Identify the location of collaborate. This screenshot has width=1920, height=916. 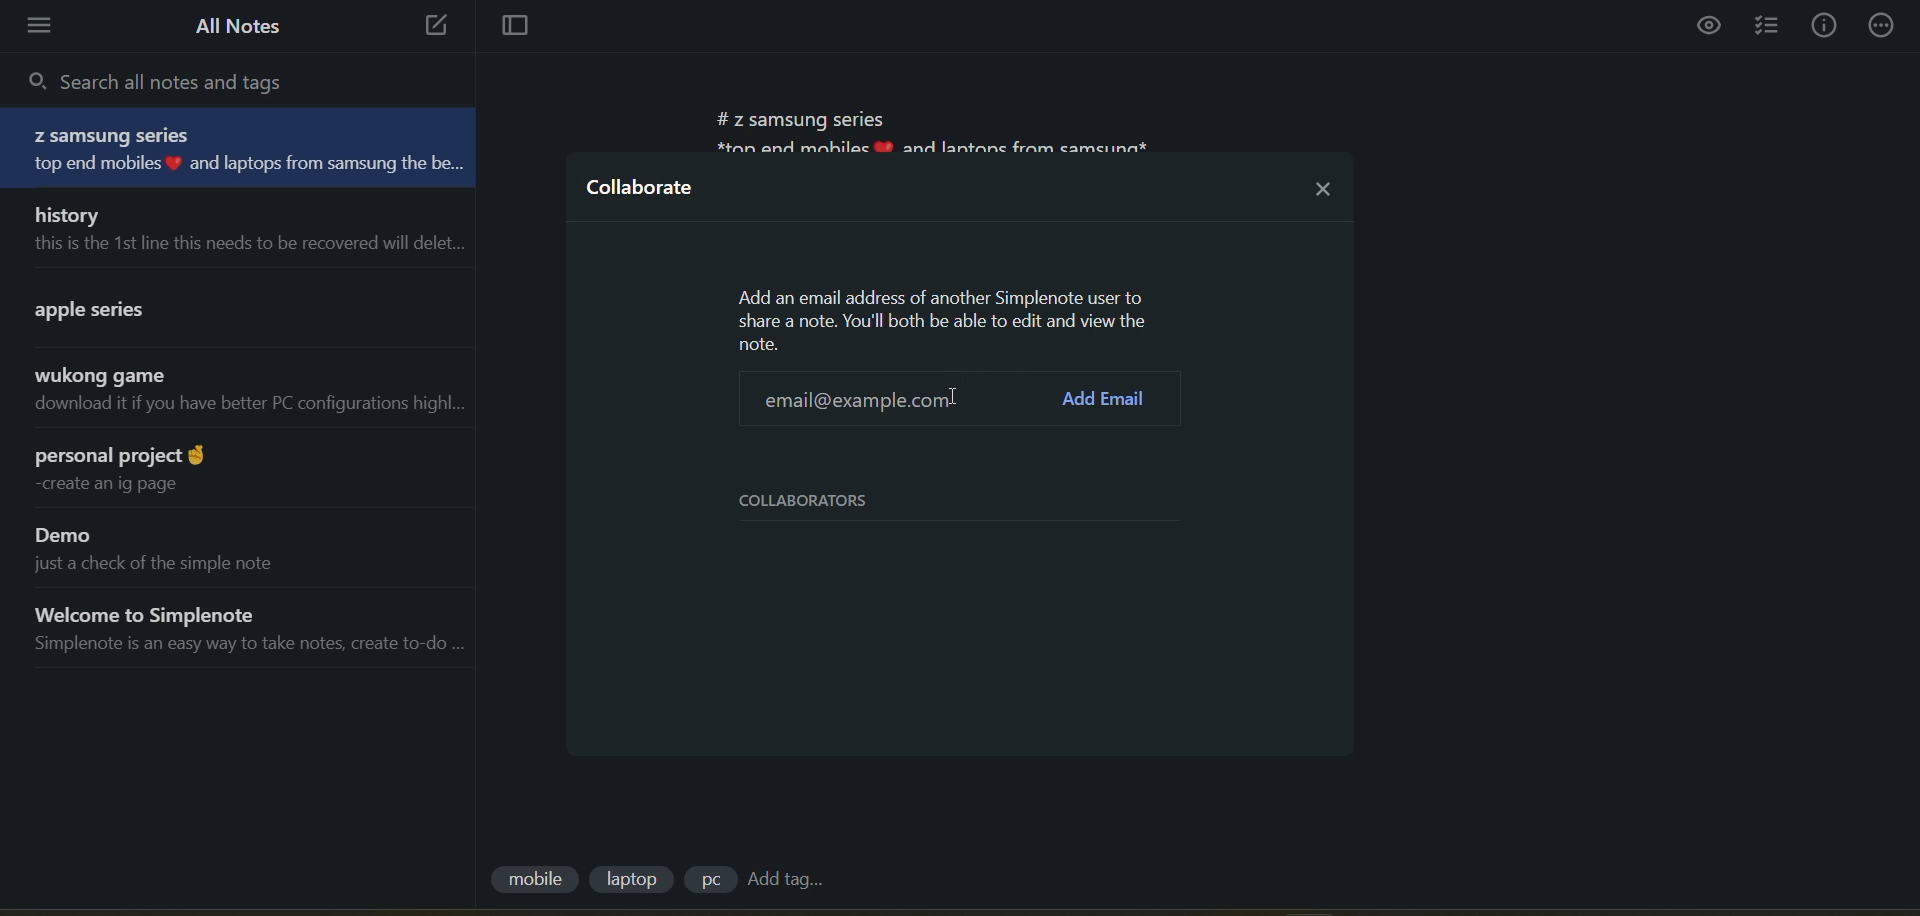
(643, 193).